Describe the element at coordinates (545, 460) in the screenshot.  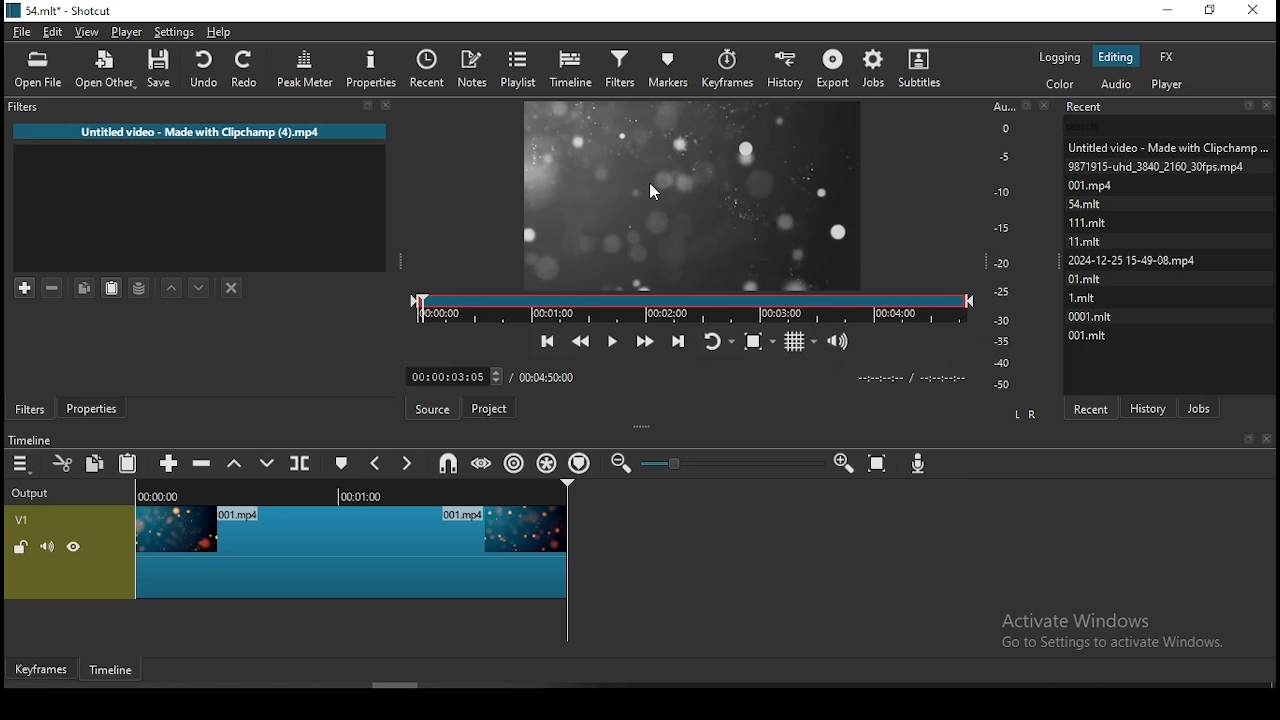
I see `ripple all tracks` at that location.